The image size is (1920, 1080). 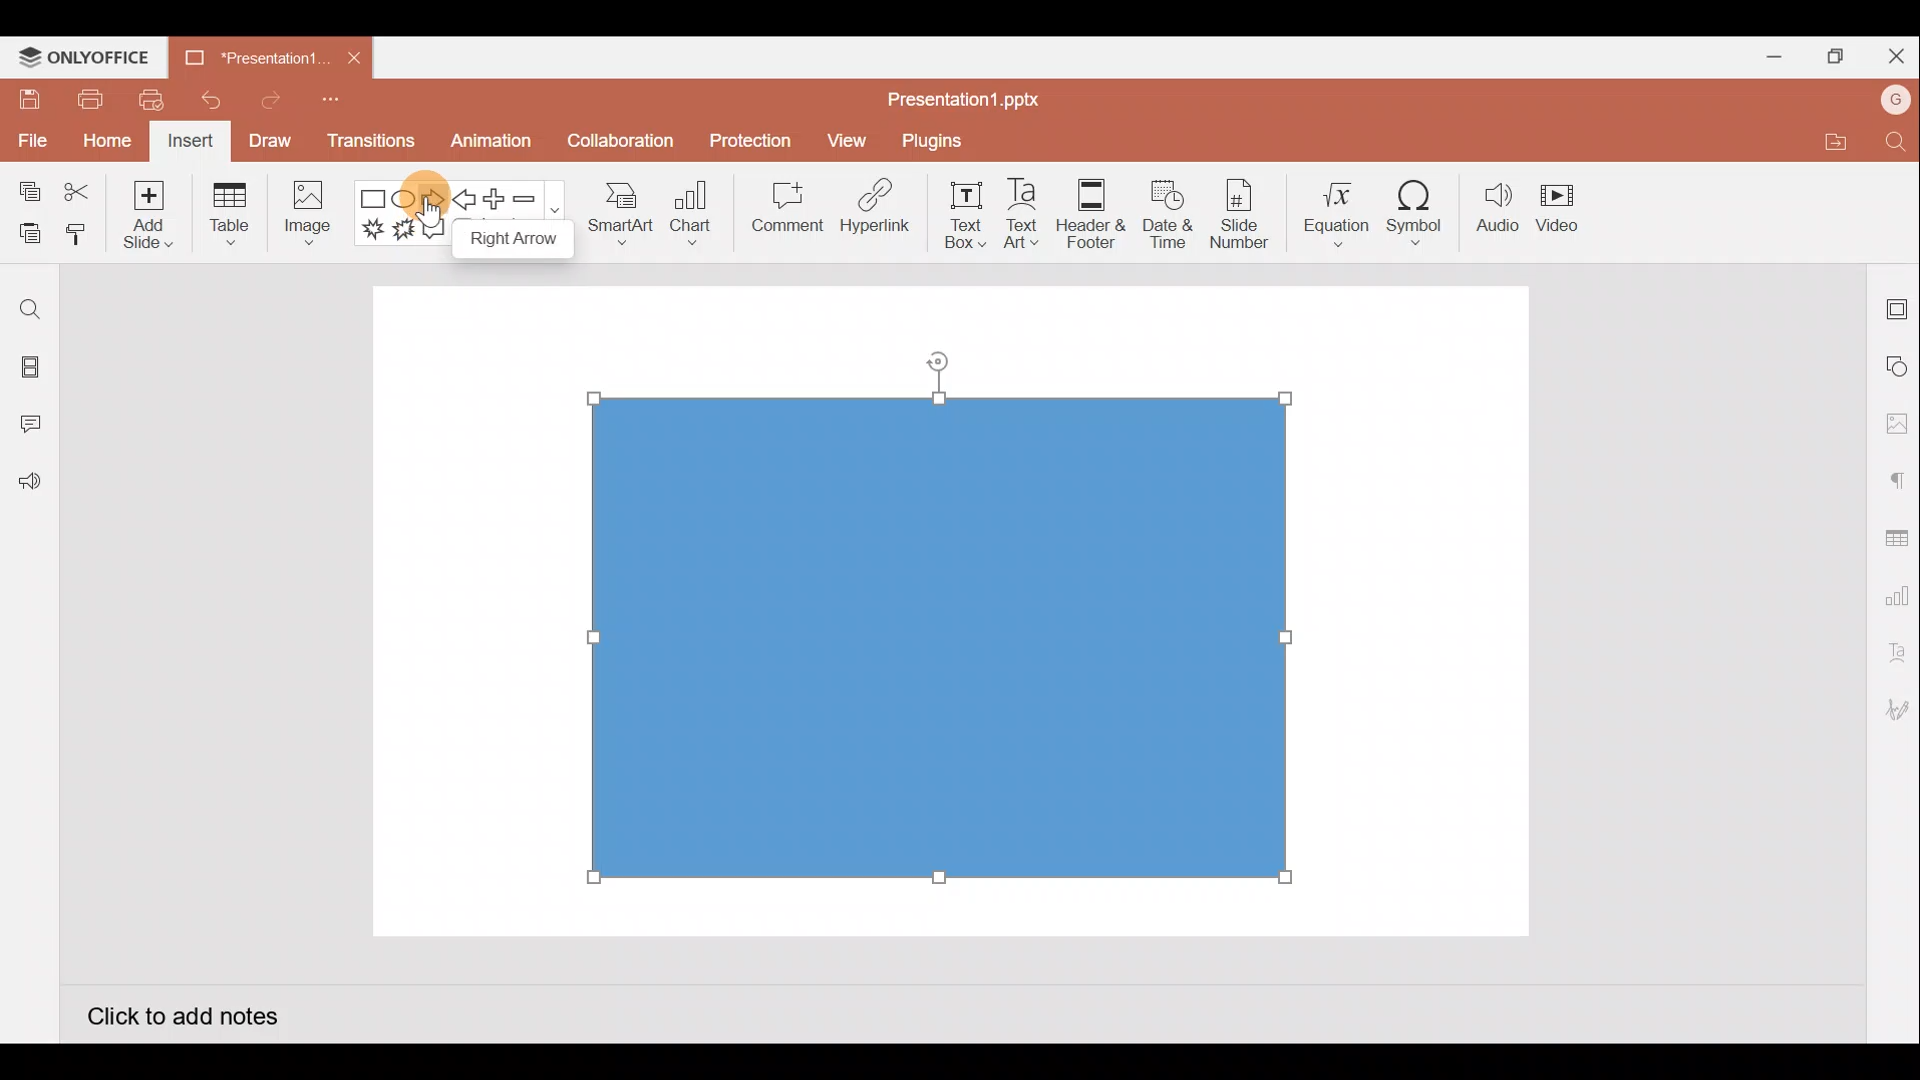 What do you see at coordinates (1416, 208) in the screenshot?
I see `Symbol` at bounding box center [1416, 208].